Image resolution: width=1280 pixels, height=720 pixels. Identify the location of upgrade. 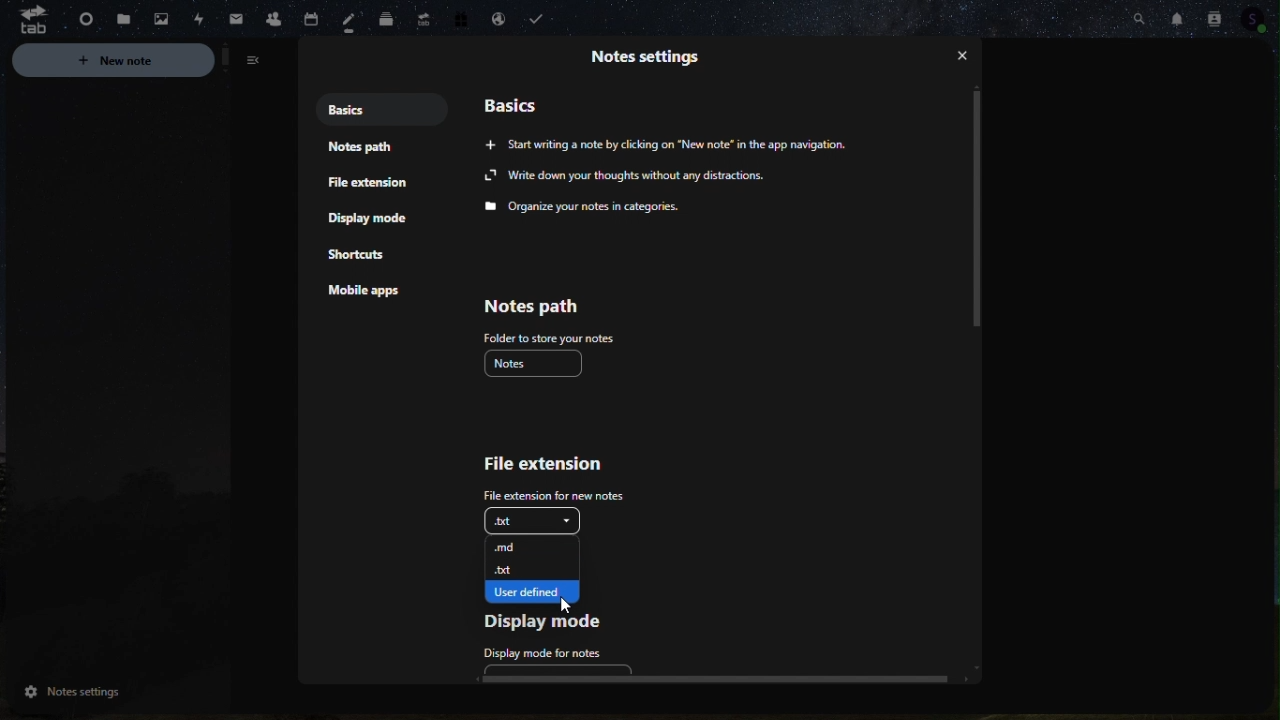
(420, 16).